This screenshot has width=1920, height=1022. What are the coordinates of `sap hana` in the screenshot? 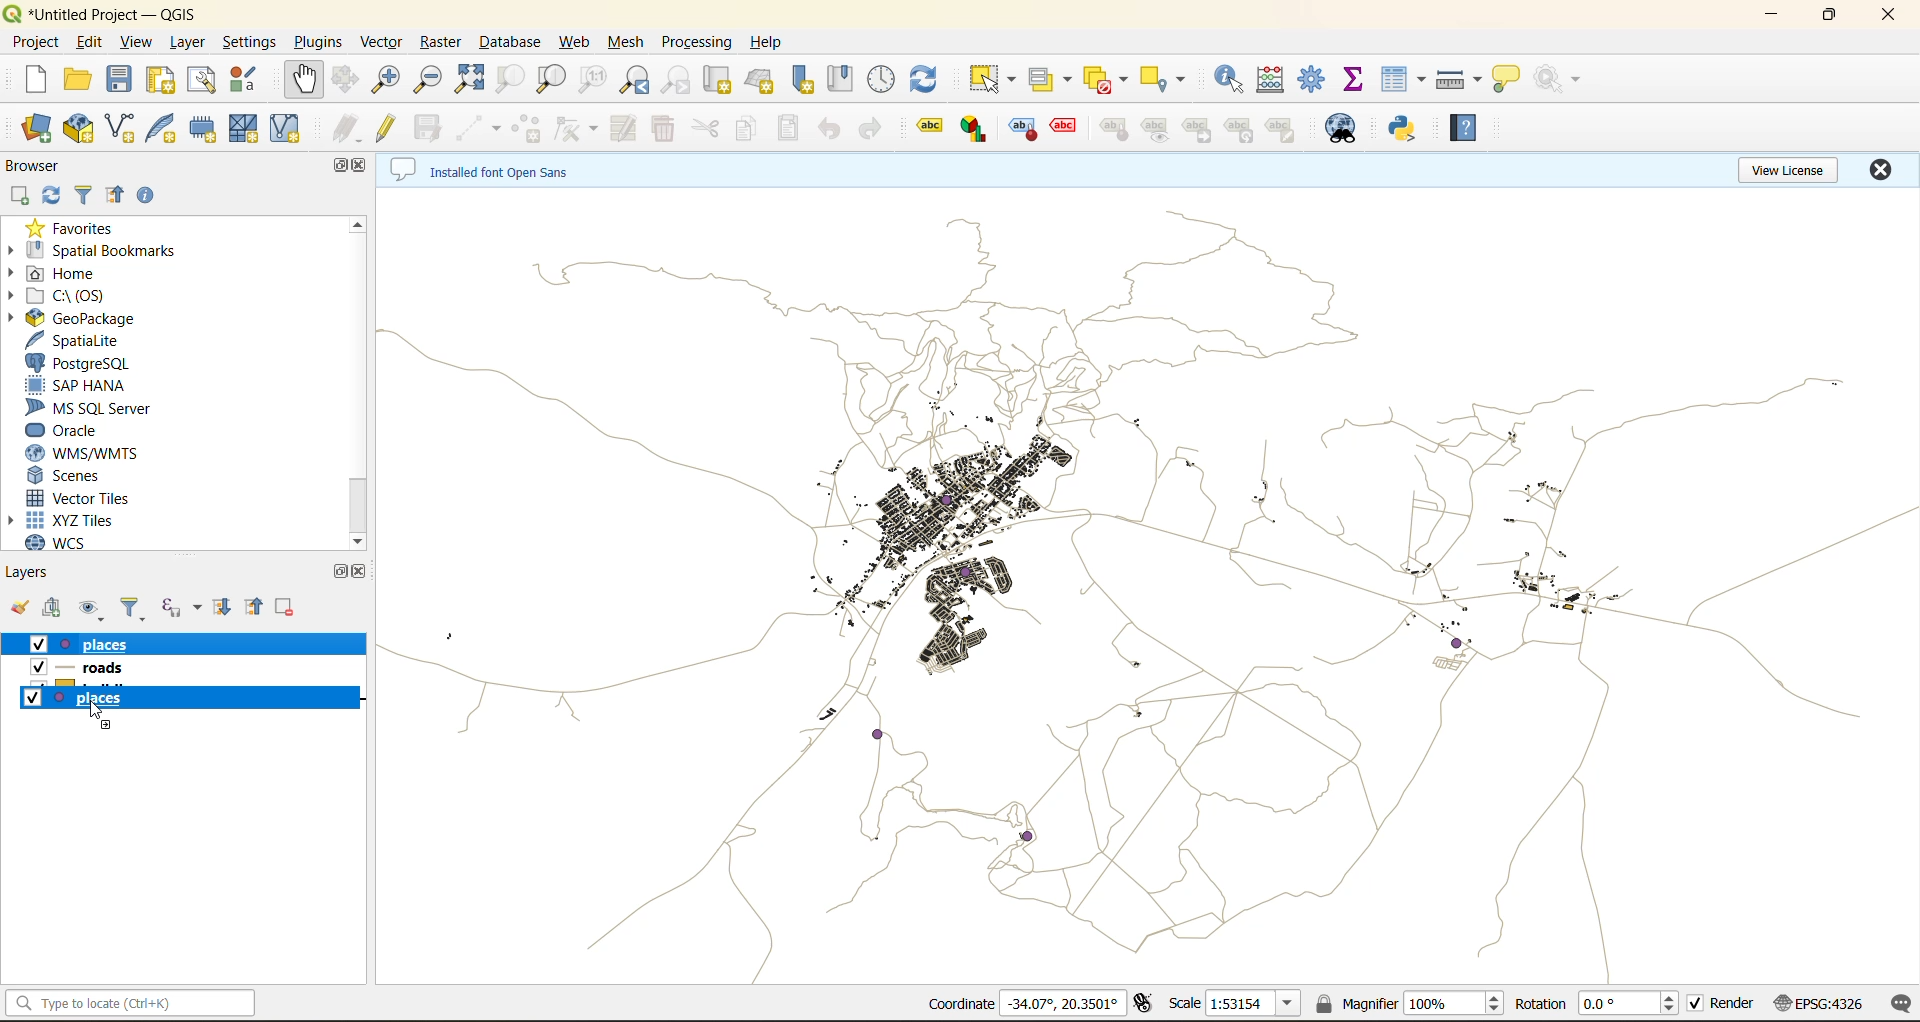 It's located at (91, 389).